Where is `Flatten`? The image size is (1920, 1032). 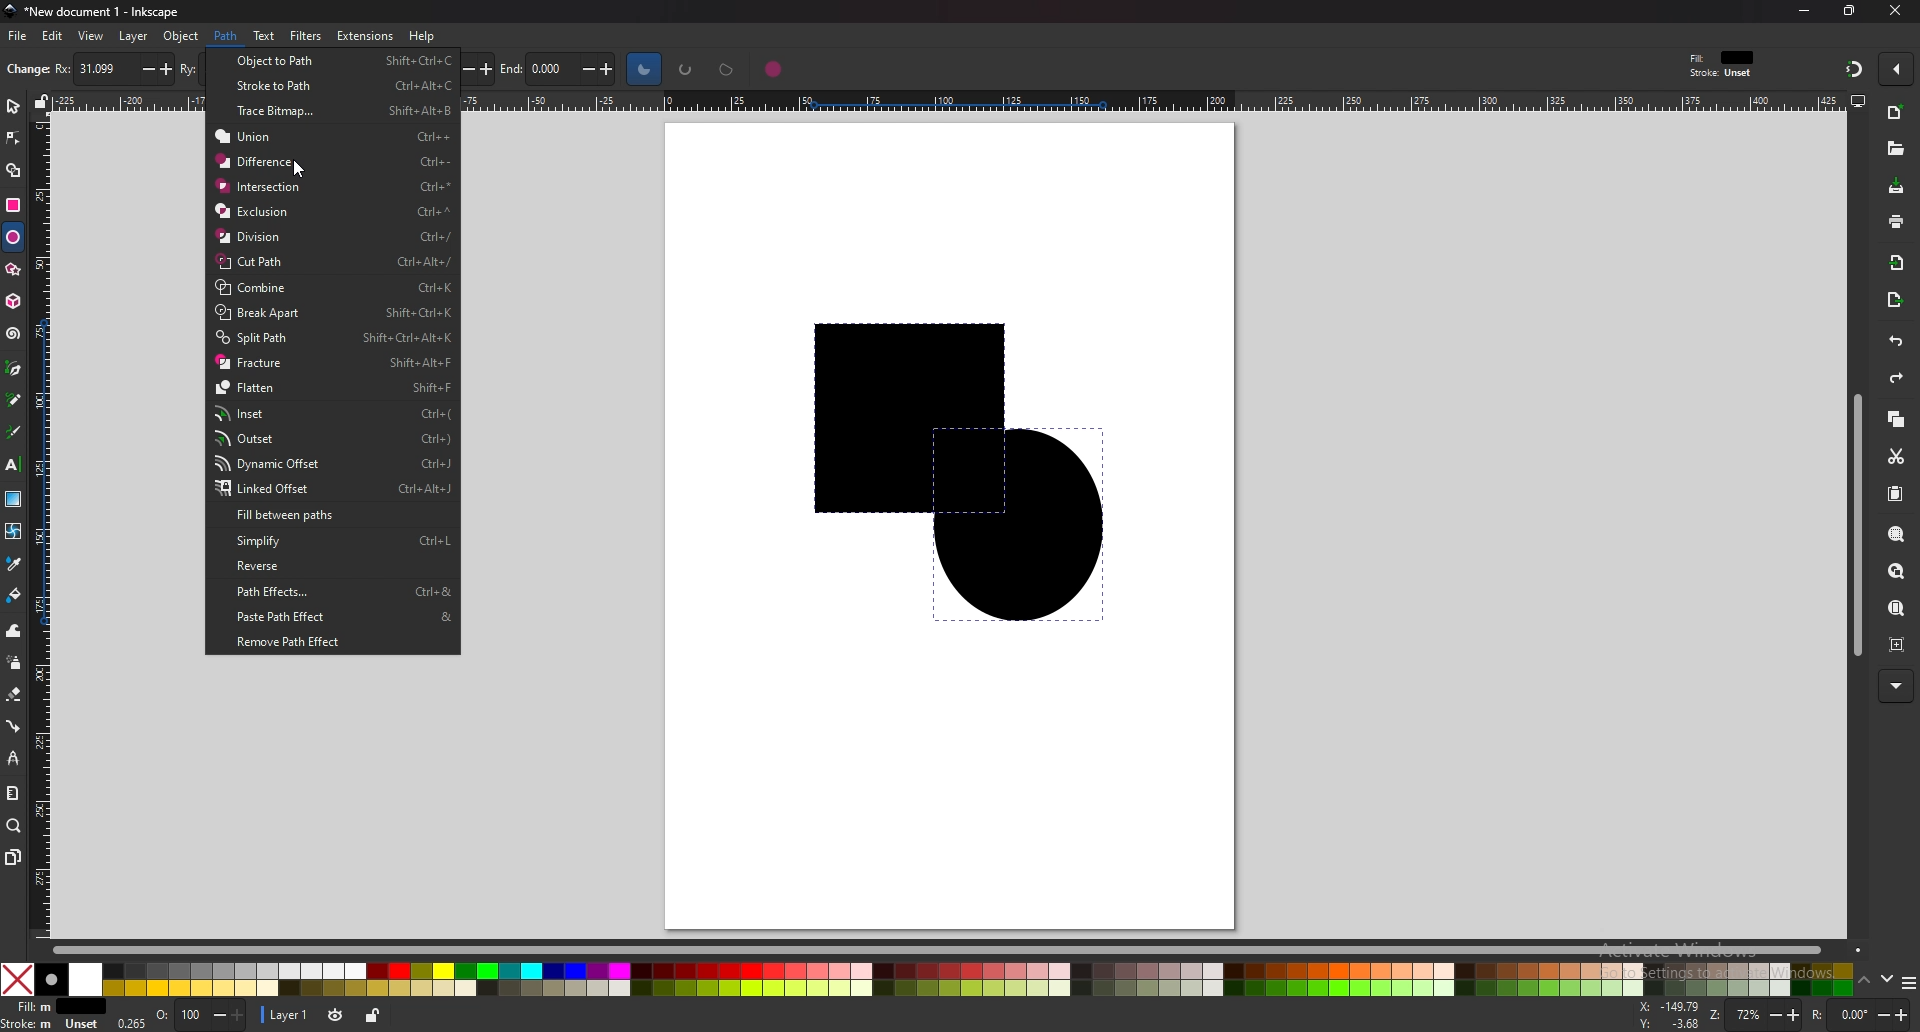 Flatten is located at coordinates (331, 387).